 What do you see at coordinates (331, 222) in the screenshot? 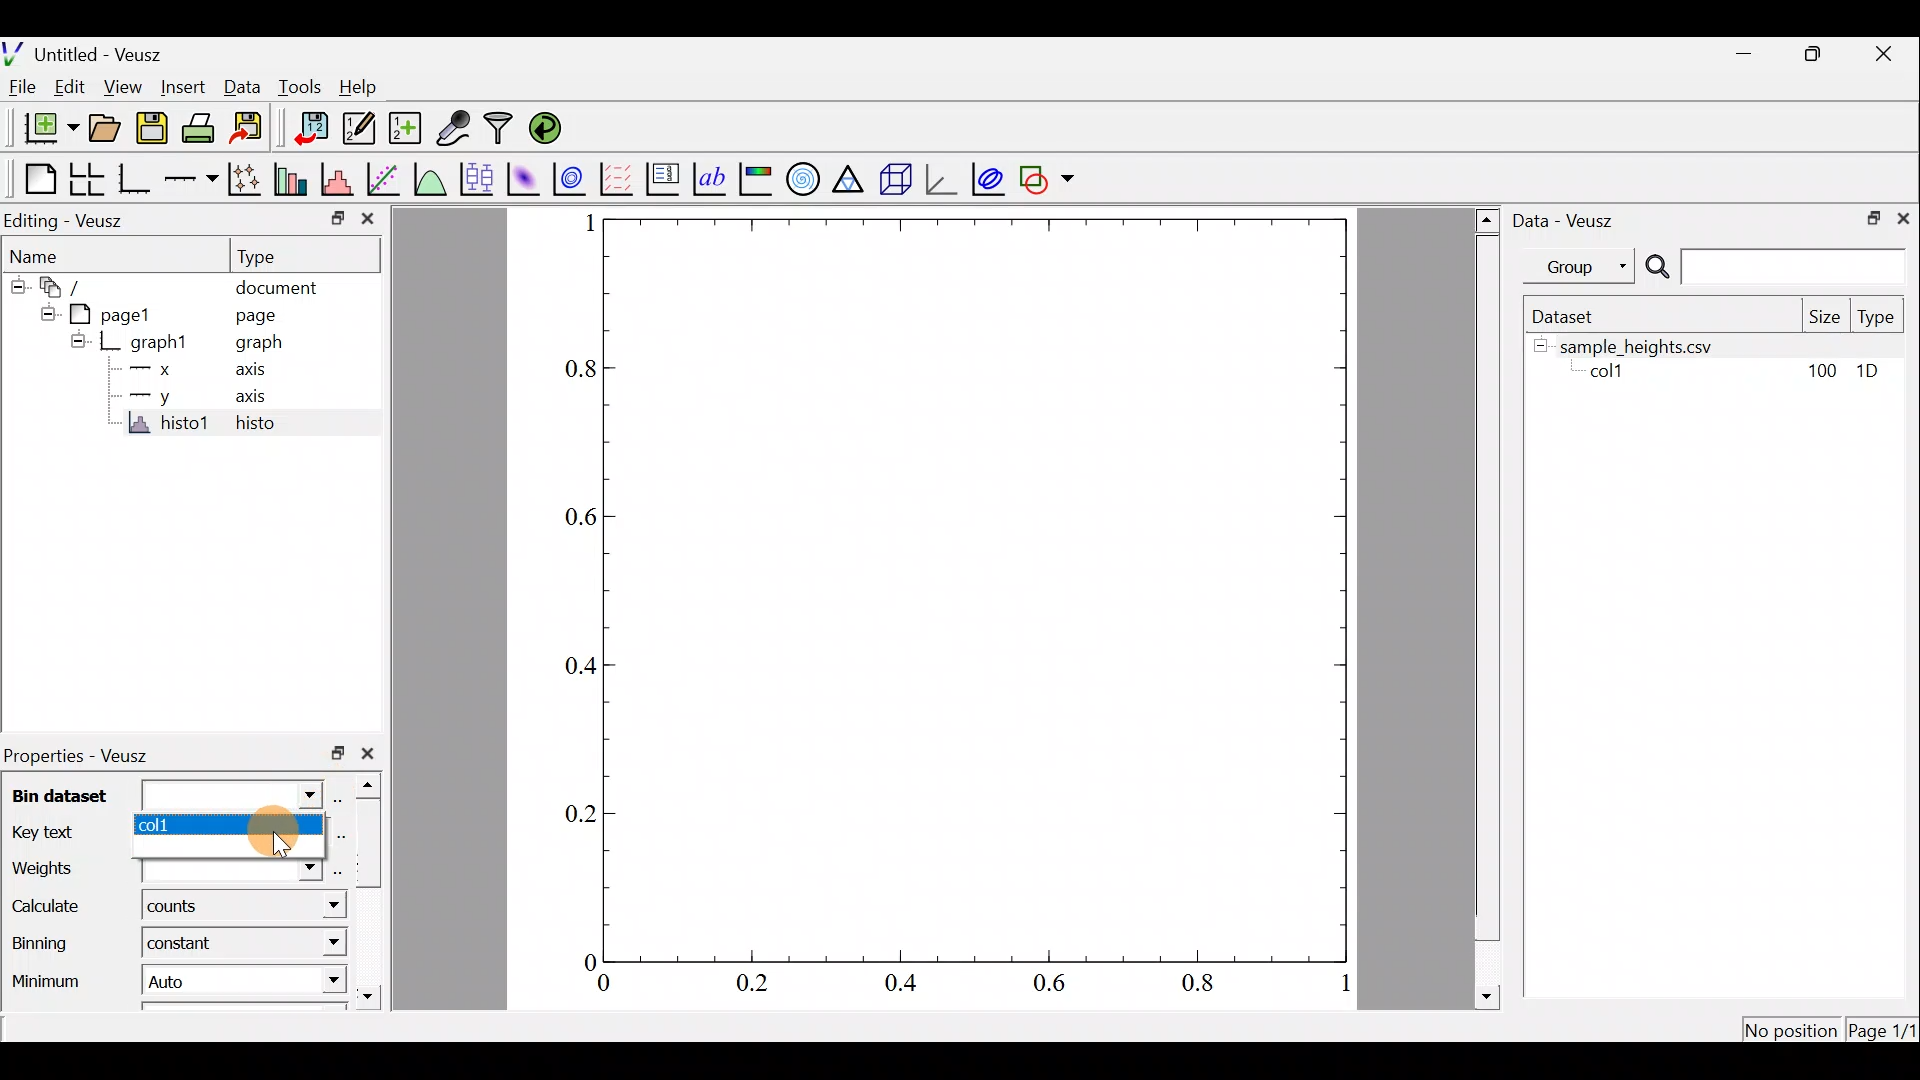
I see `restore down` at bounding box center [331, 222].